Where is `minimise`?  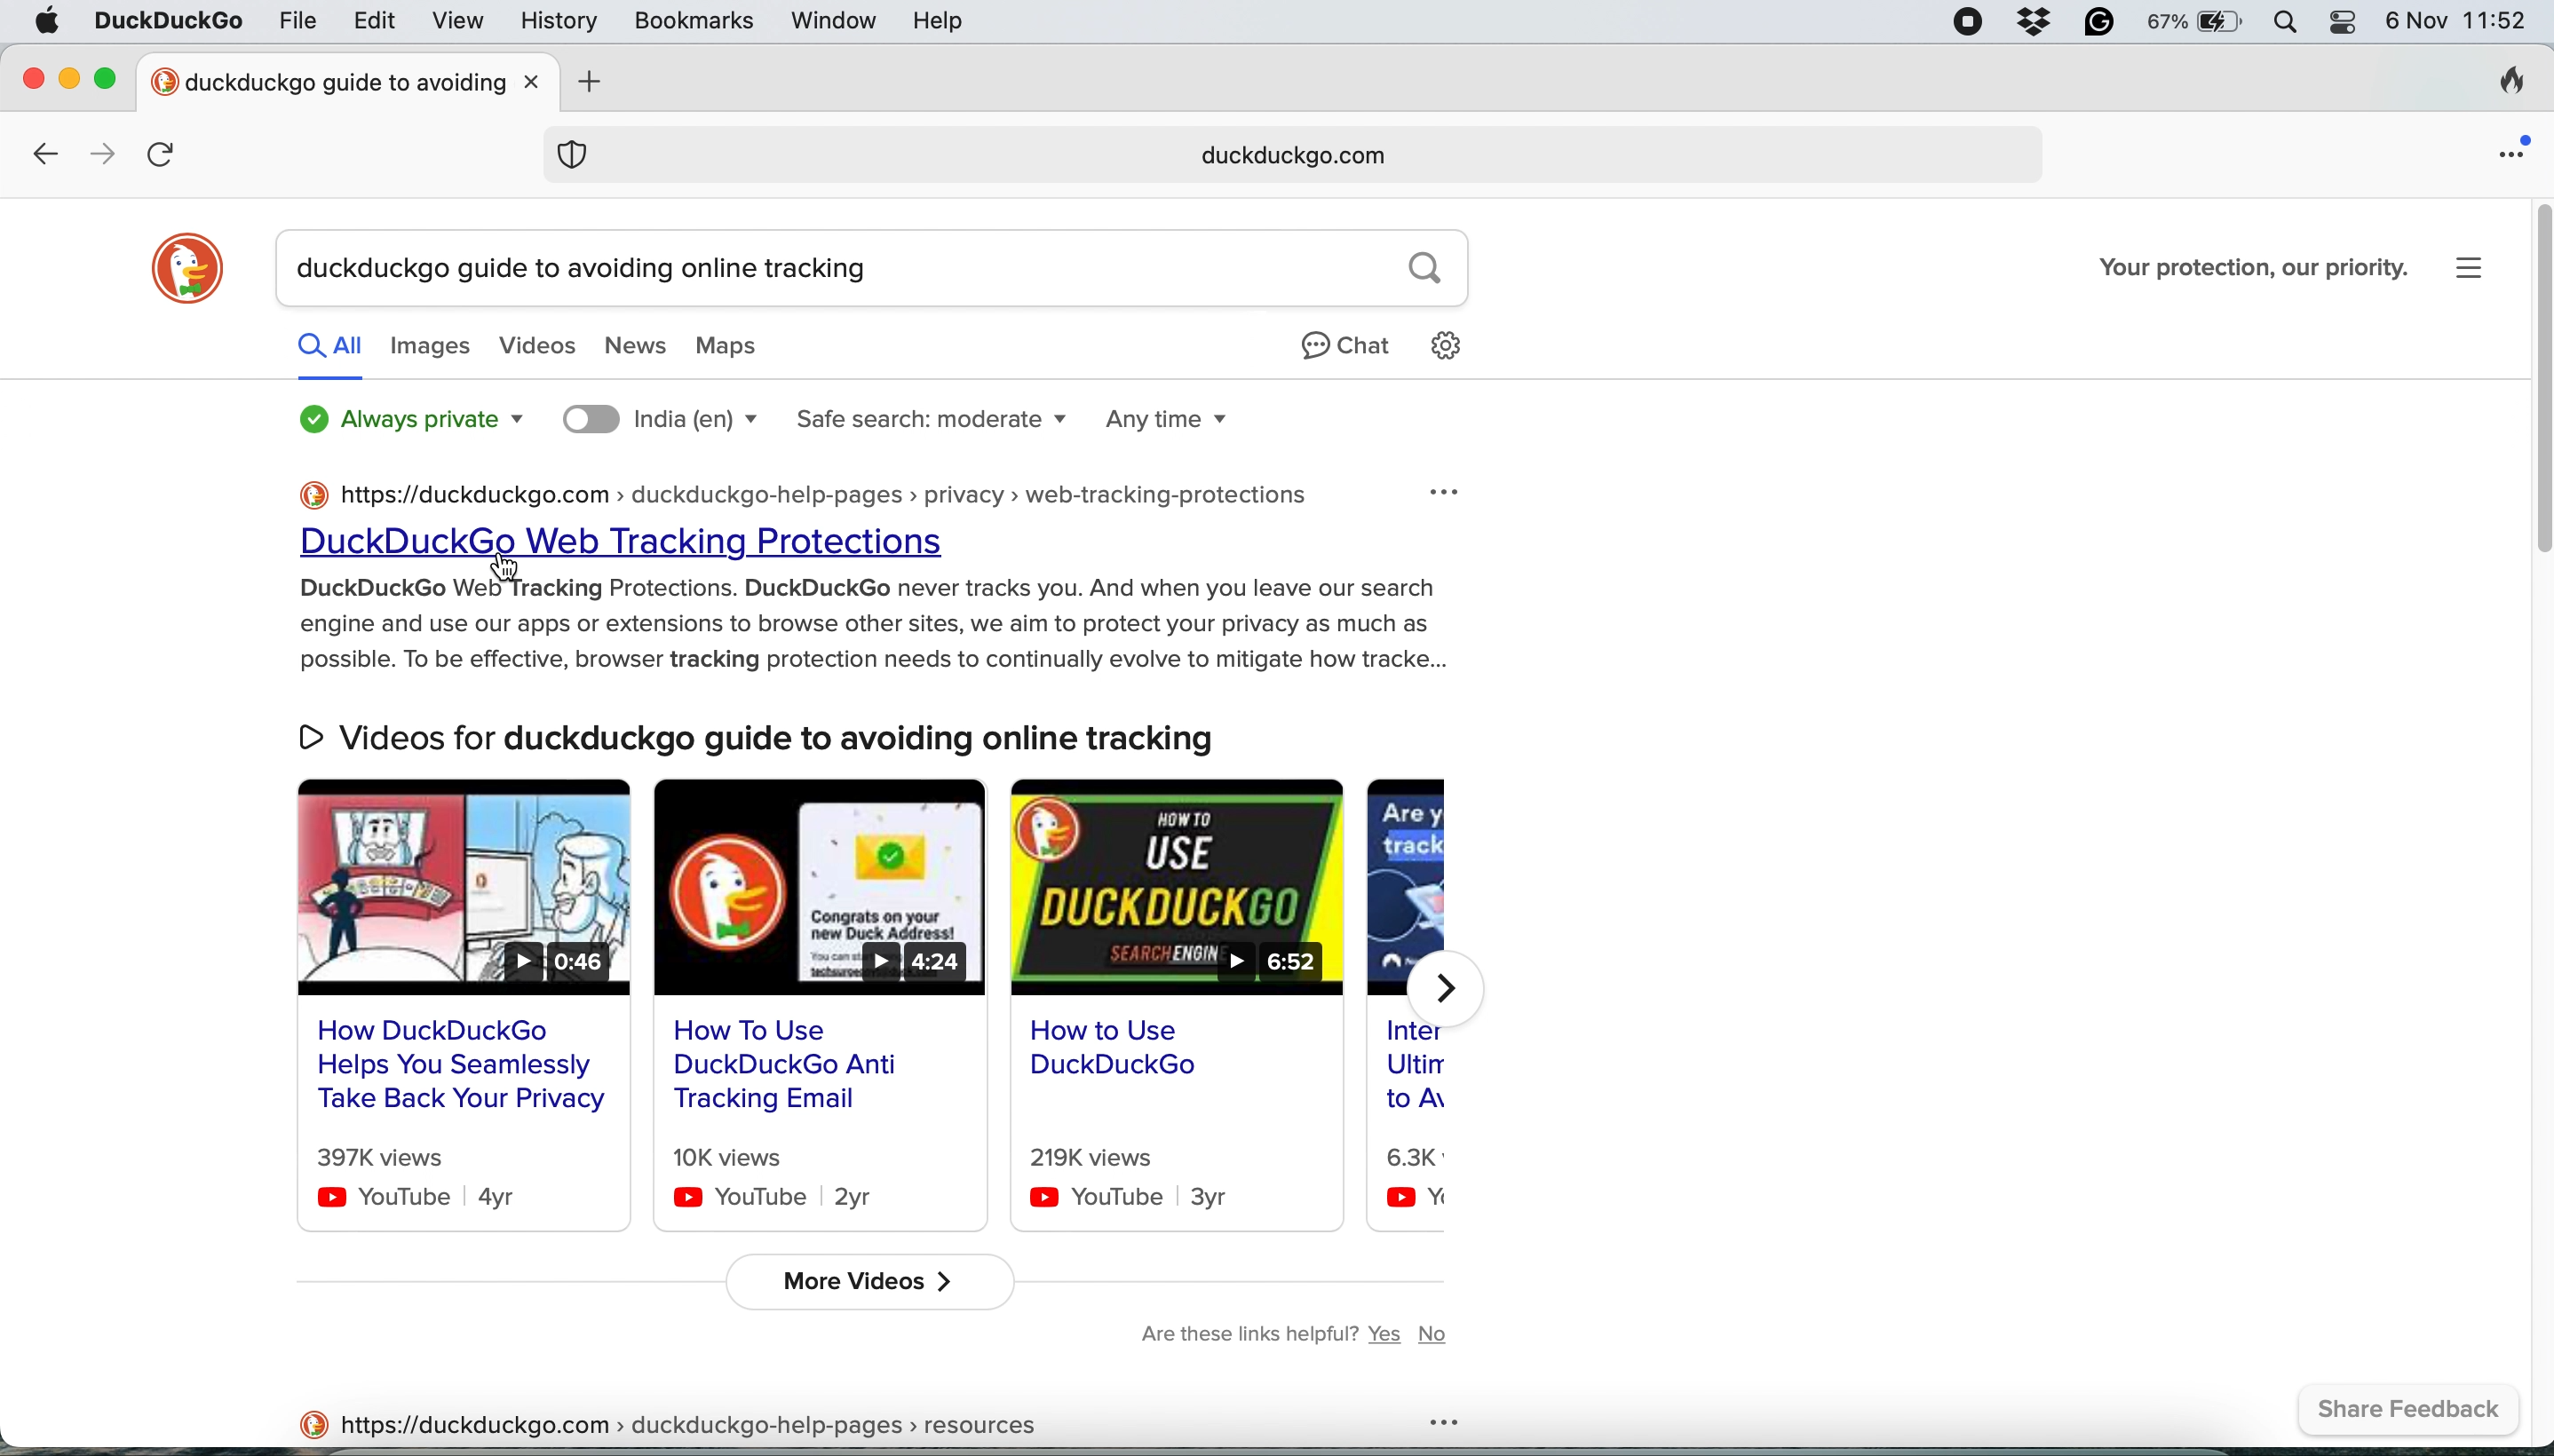
minimise is located at coordinates (66, 74).